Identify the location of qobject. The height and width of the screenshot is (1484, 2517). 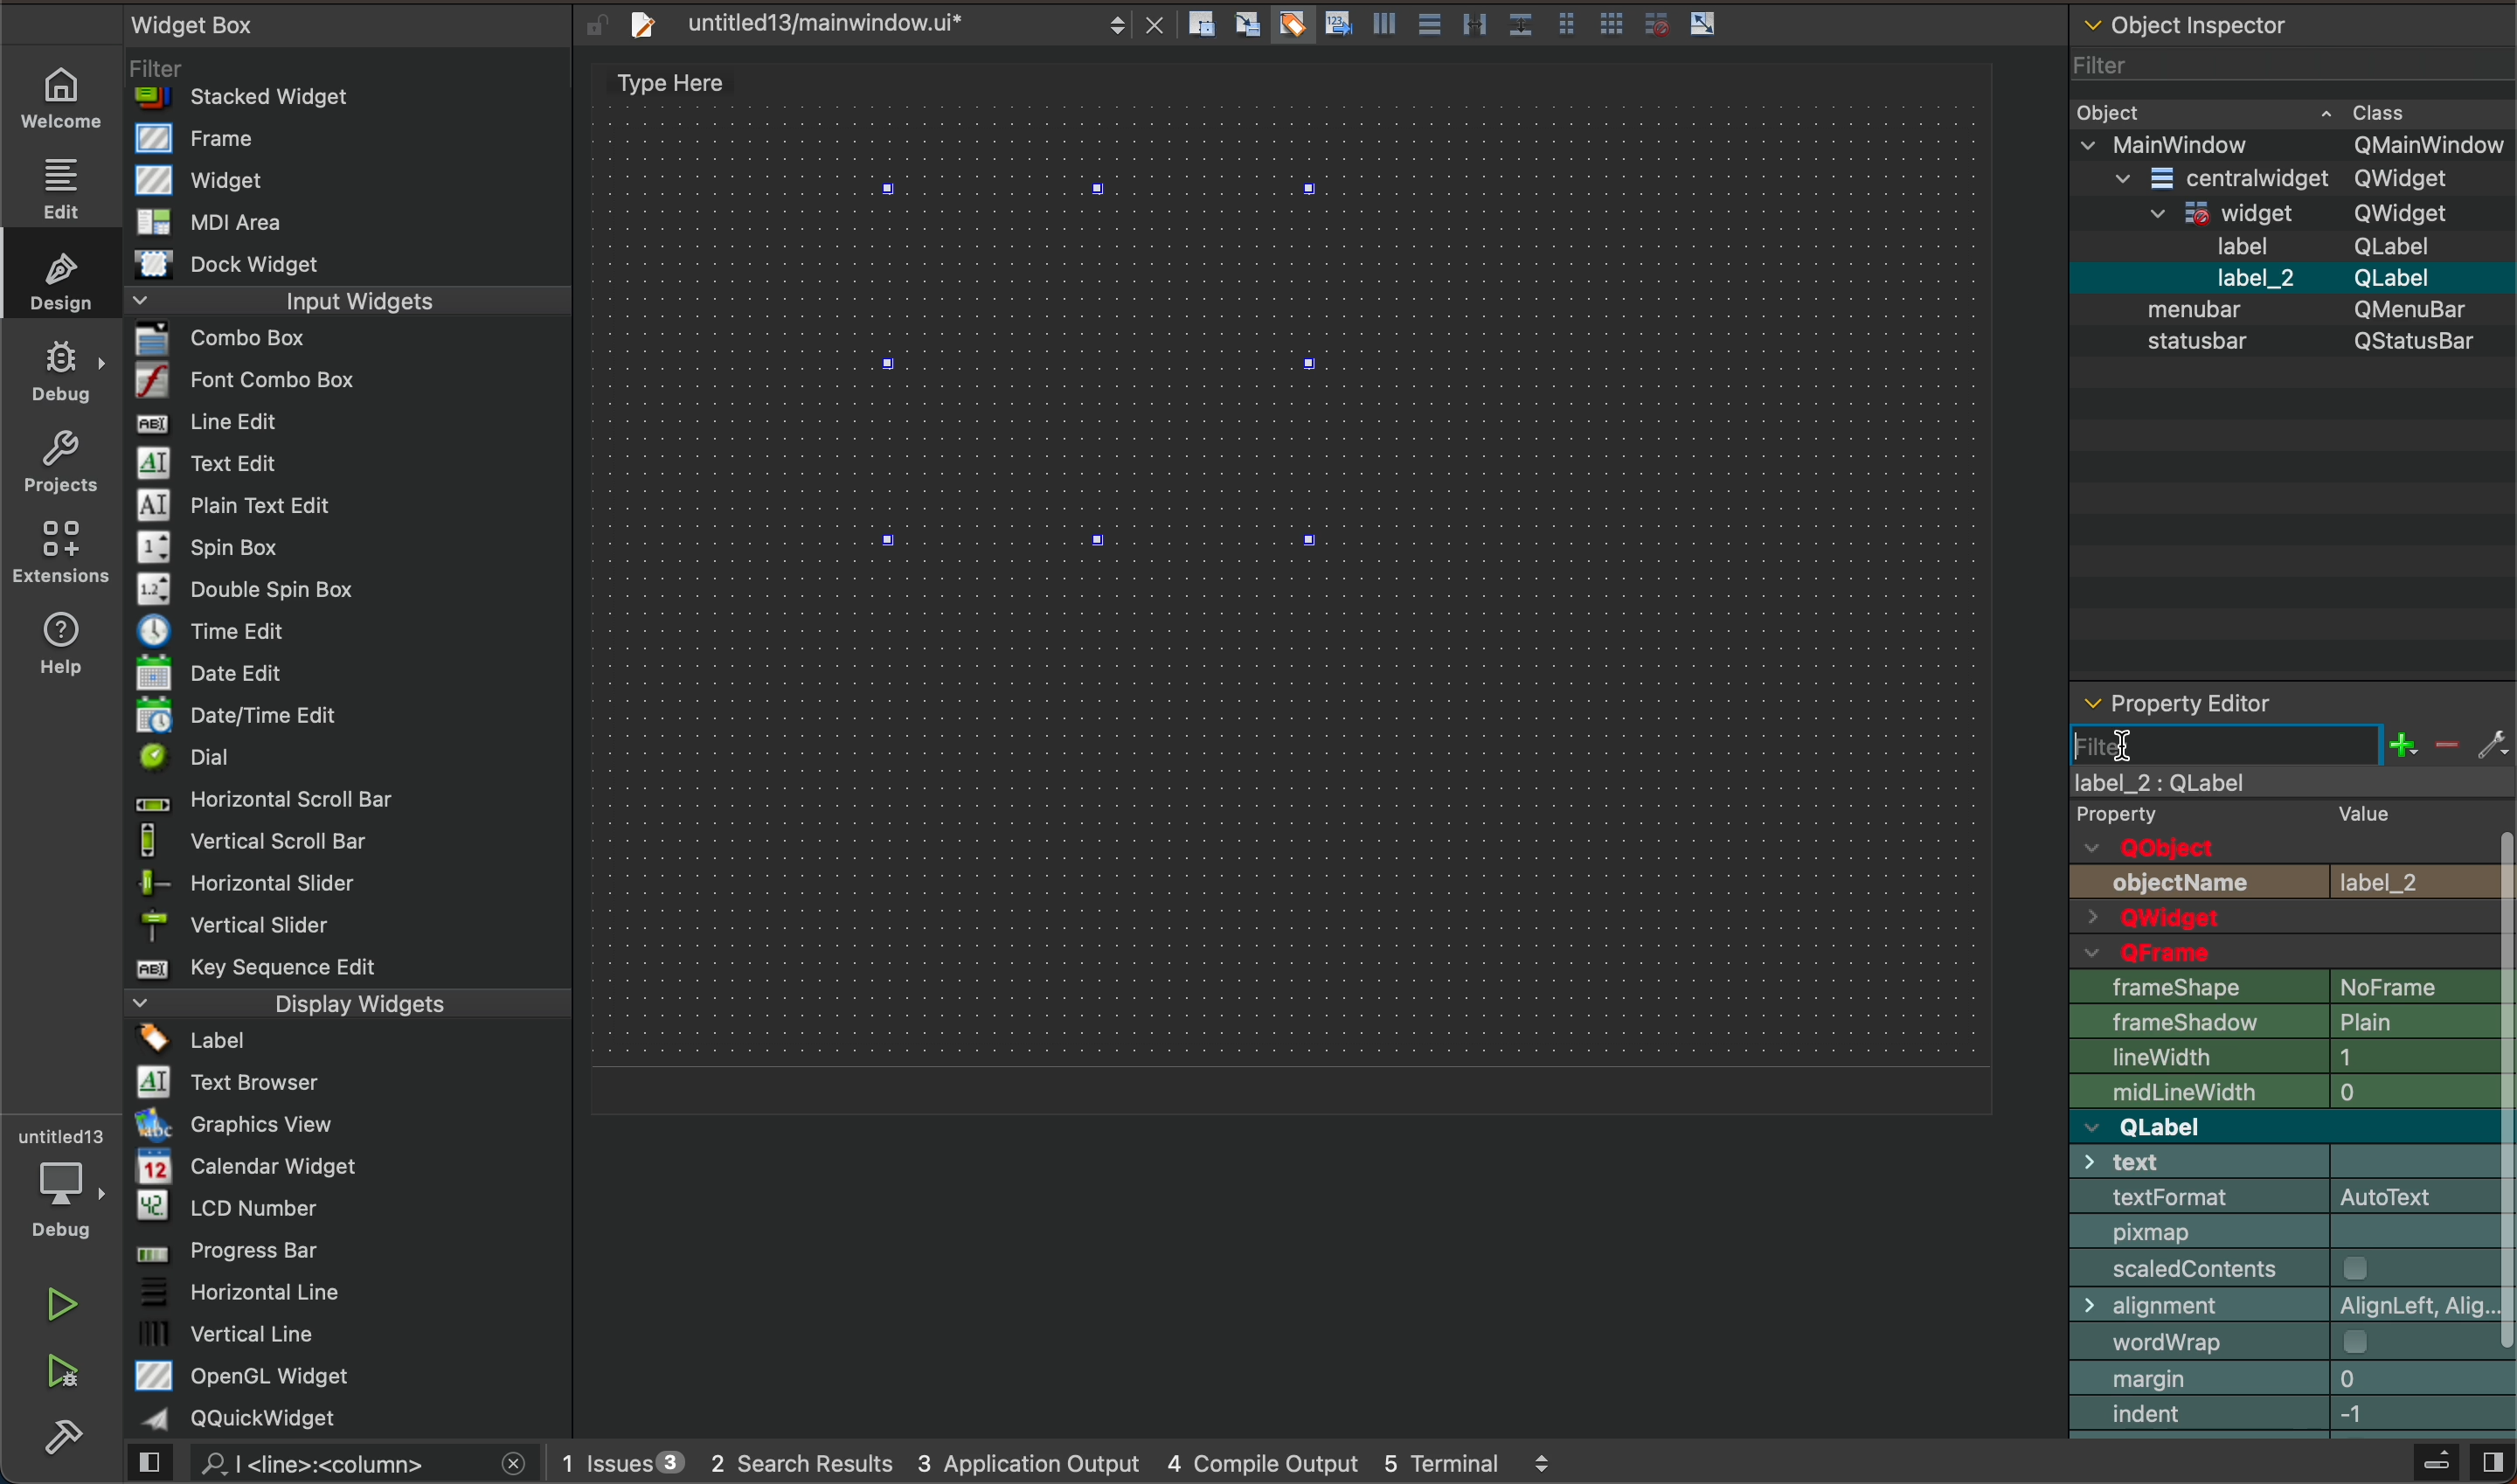
(2268, 848).